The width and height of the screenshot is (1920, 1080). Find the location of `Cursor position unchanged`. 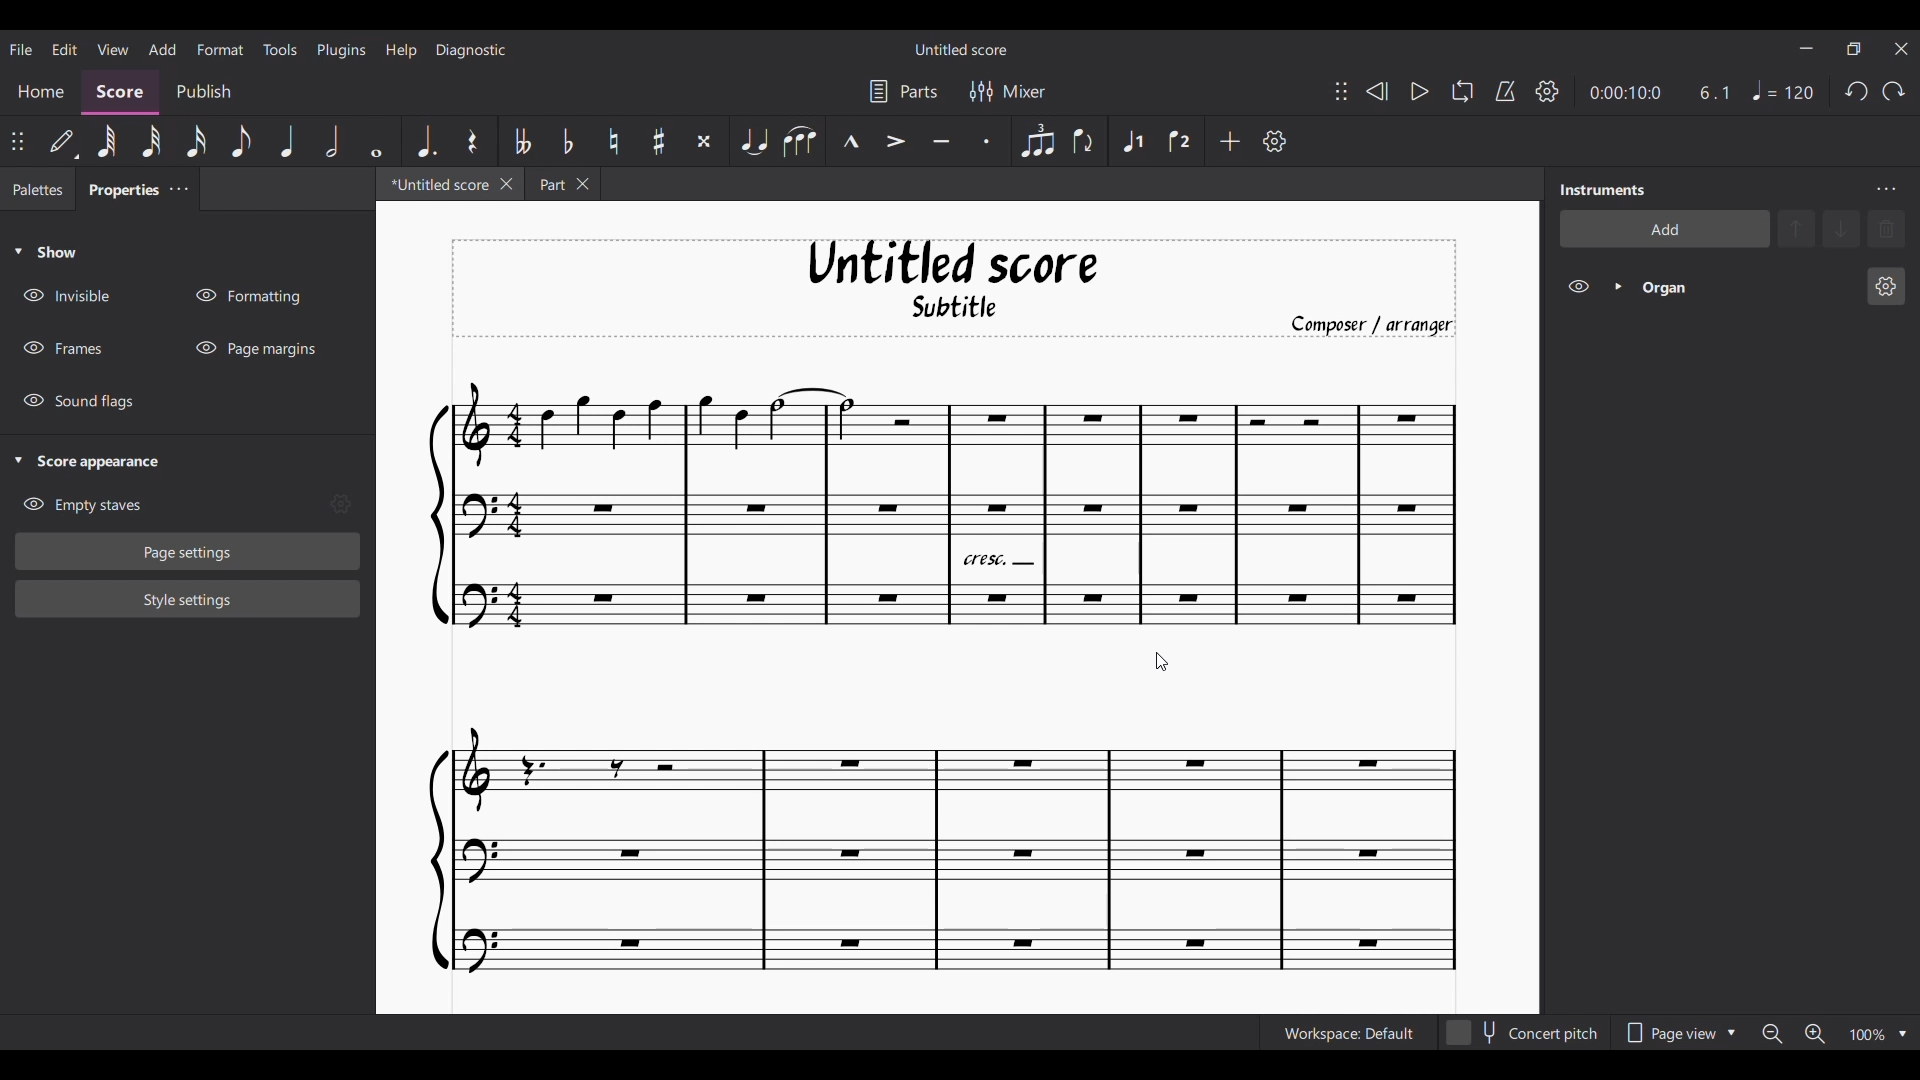

Cursor position unchanged is located at coordinates (1162, 661).